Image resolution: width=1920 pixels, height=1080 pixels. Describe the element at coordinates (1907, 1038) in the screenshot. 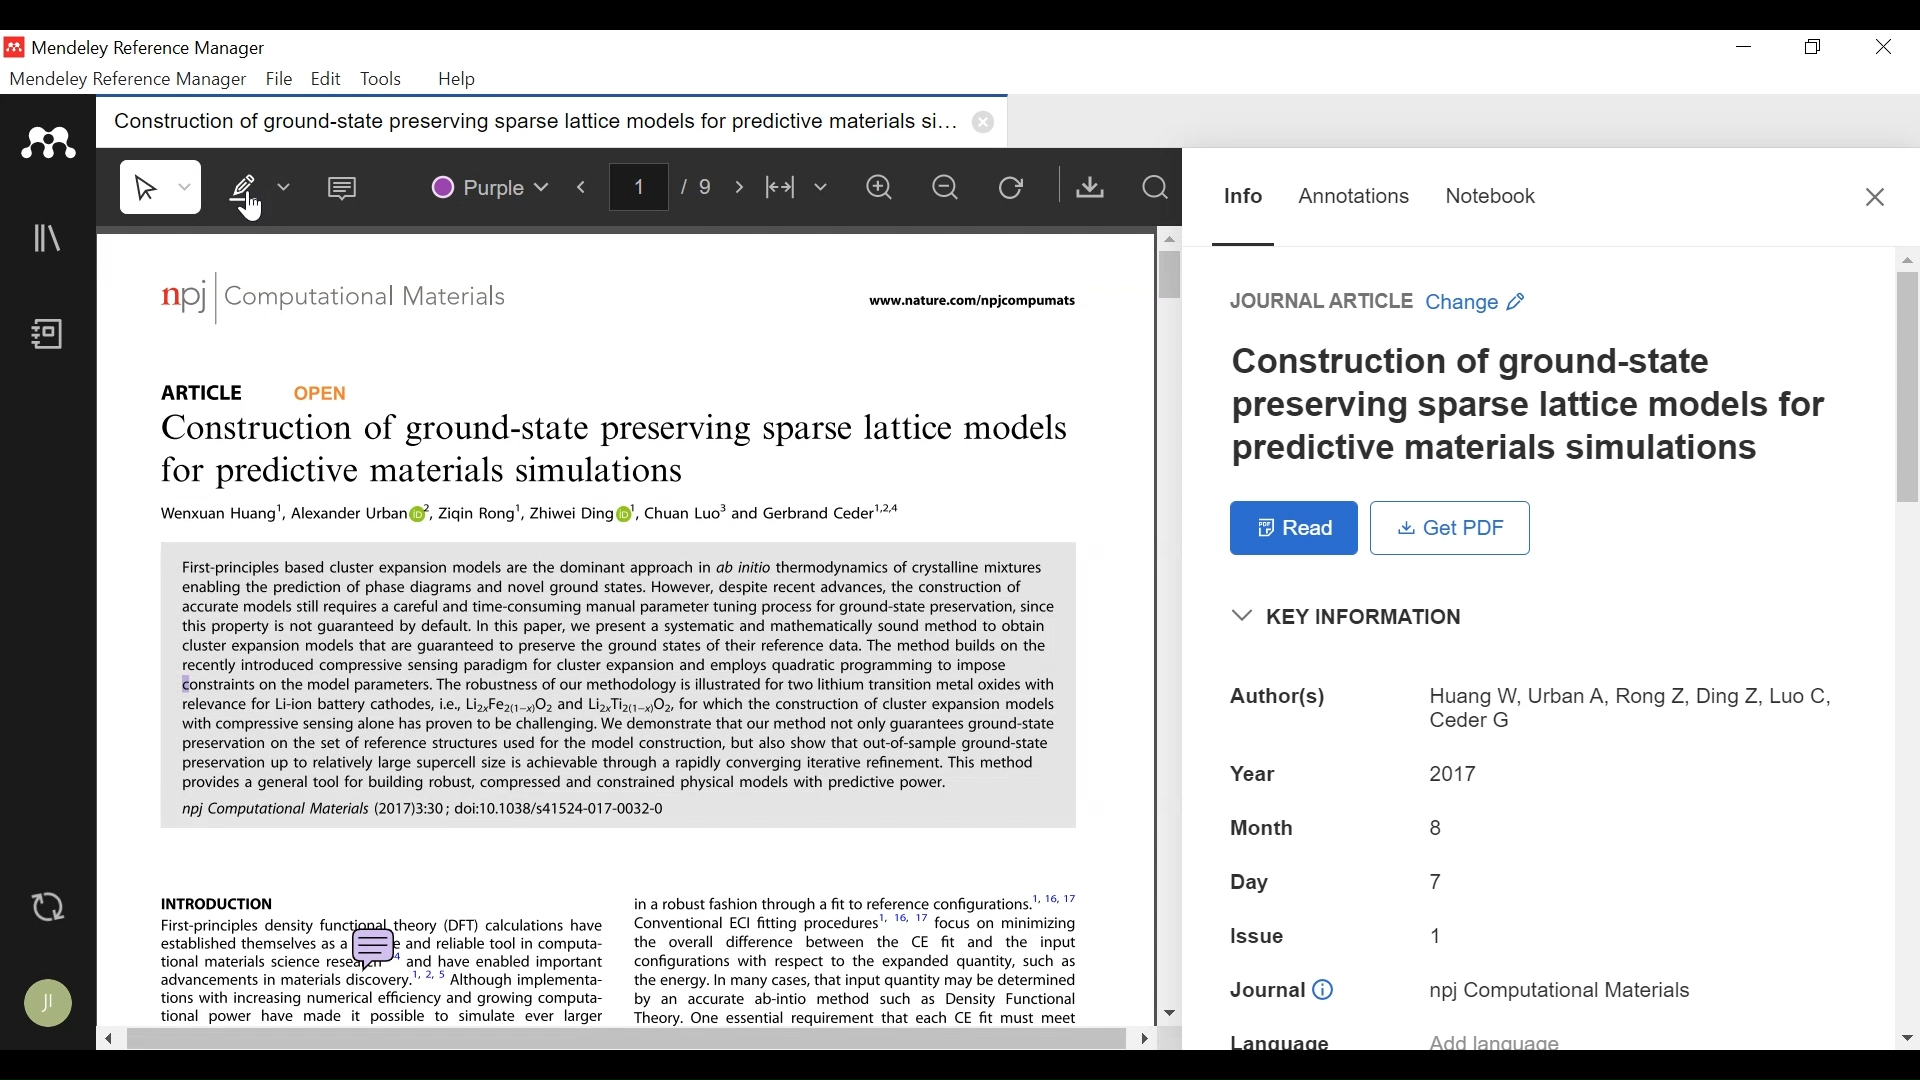

I see `scroll down` at that location.